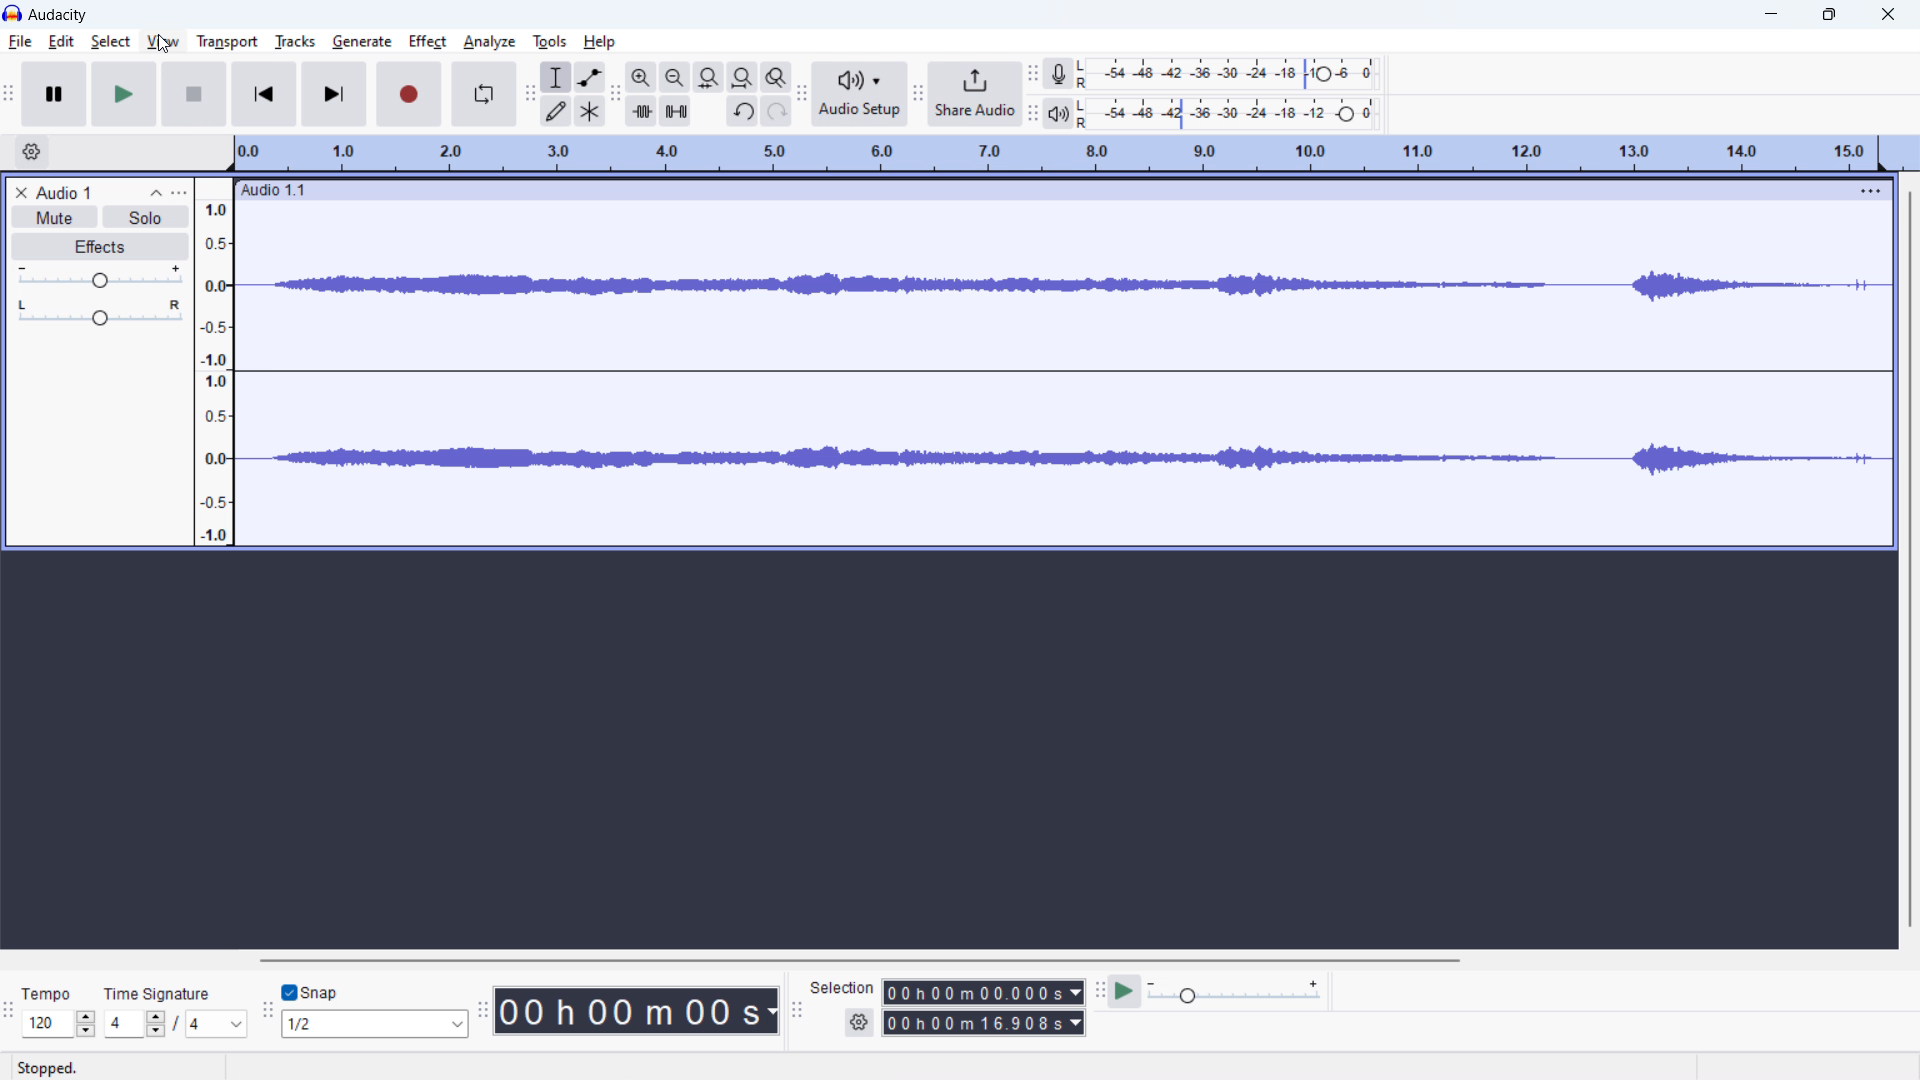 The height and width of the screenshot is (1080, 1920). Describe the element at coordinates (483, 94) in the screenshot. I see `enable looping` at that location.